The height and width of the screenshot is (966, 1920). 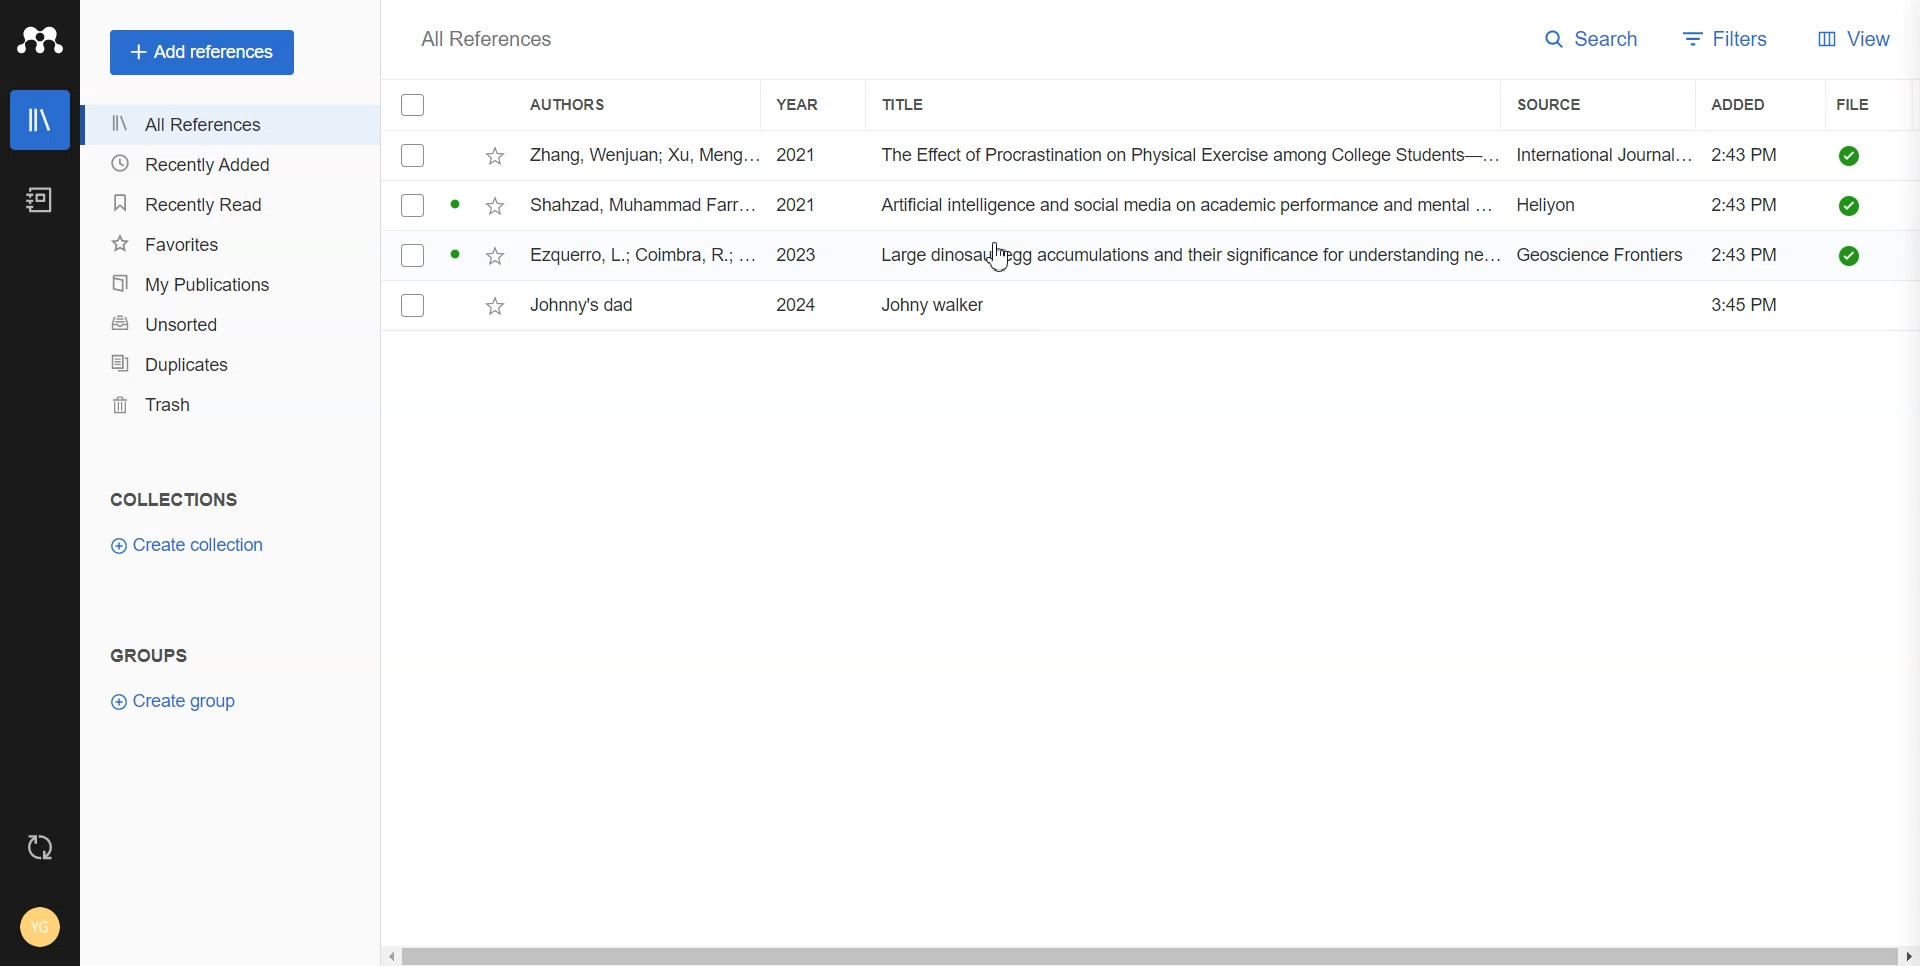 I want to click on unread, so click(x=453, y=204).